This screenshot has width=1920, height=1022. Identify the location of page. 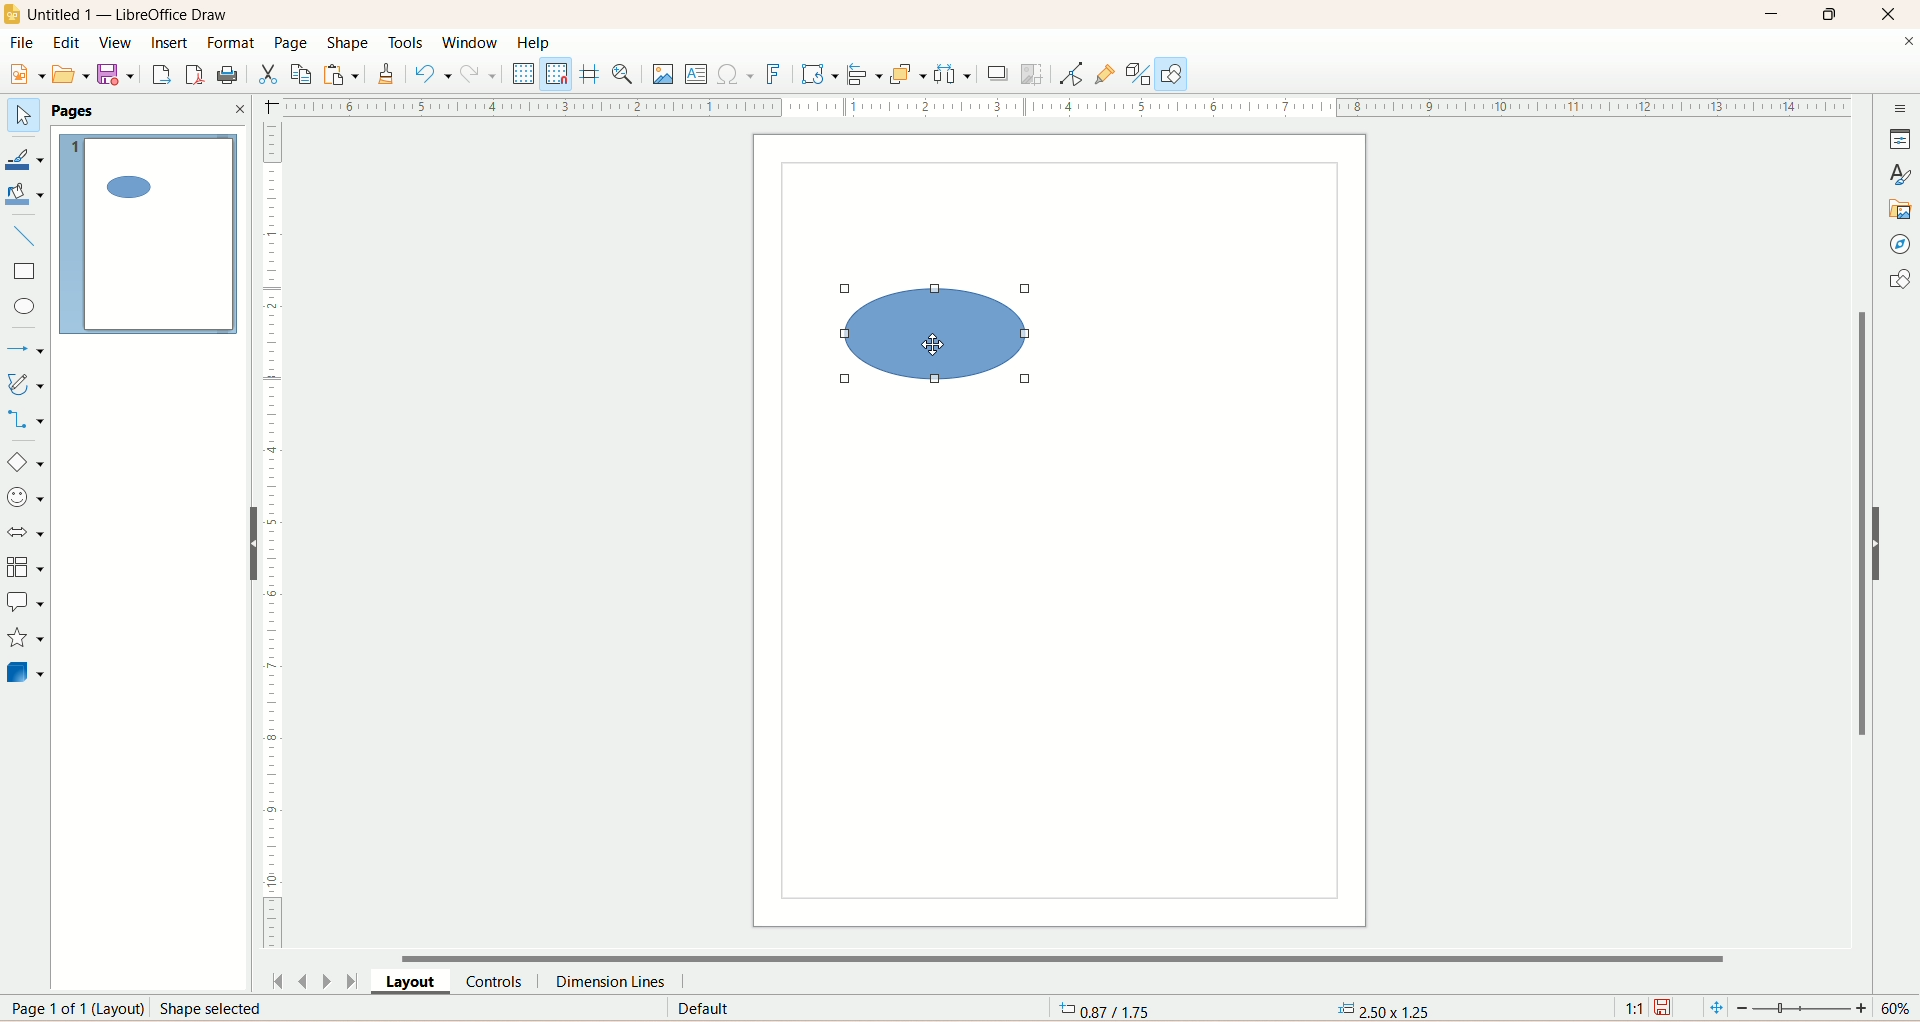
(296, 42).